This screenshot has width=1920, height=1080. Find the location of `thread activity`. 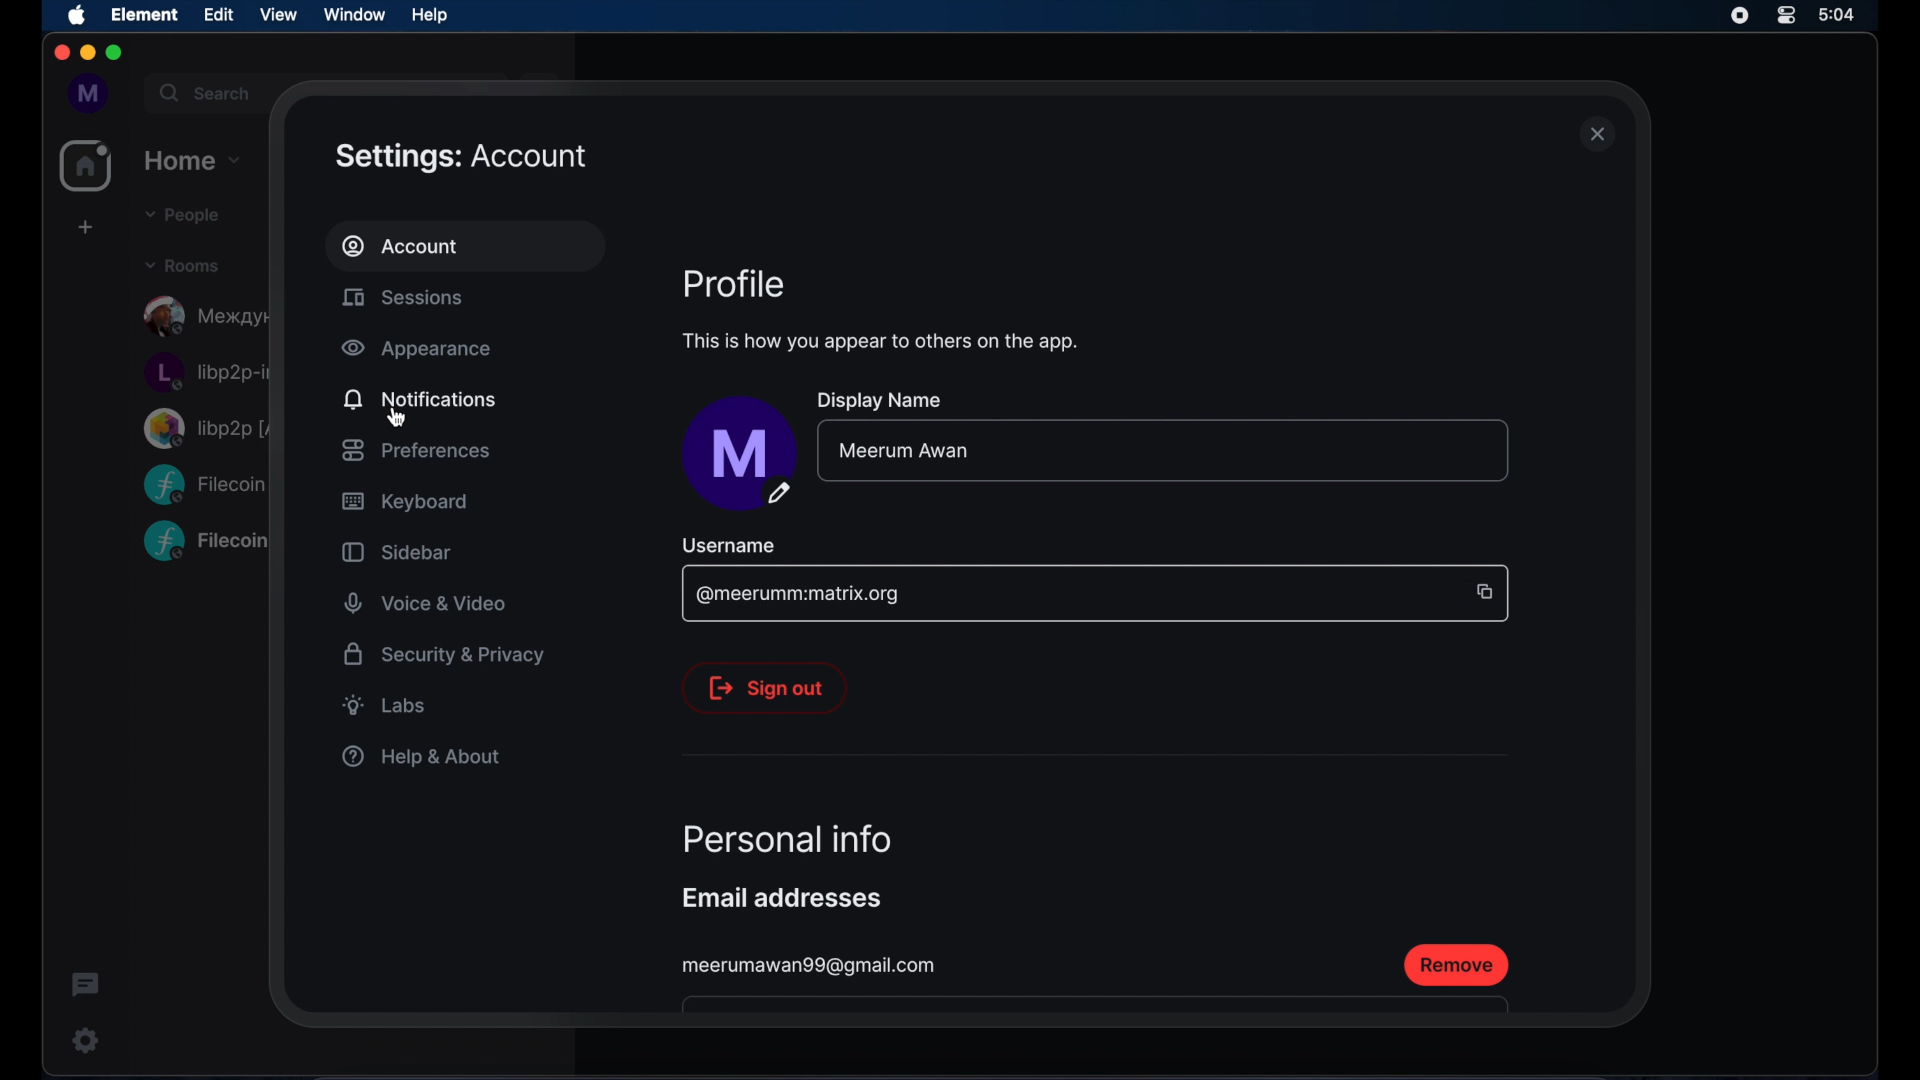

thread activity is located at coordinates (87, 986).